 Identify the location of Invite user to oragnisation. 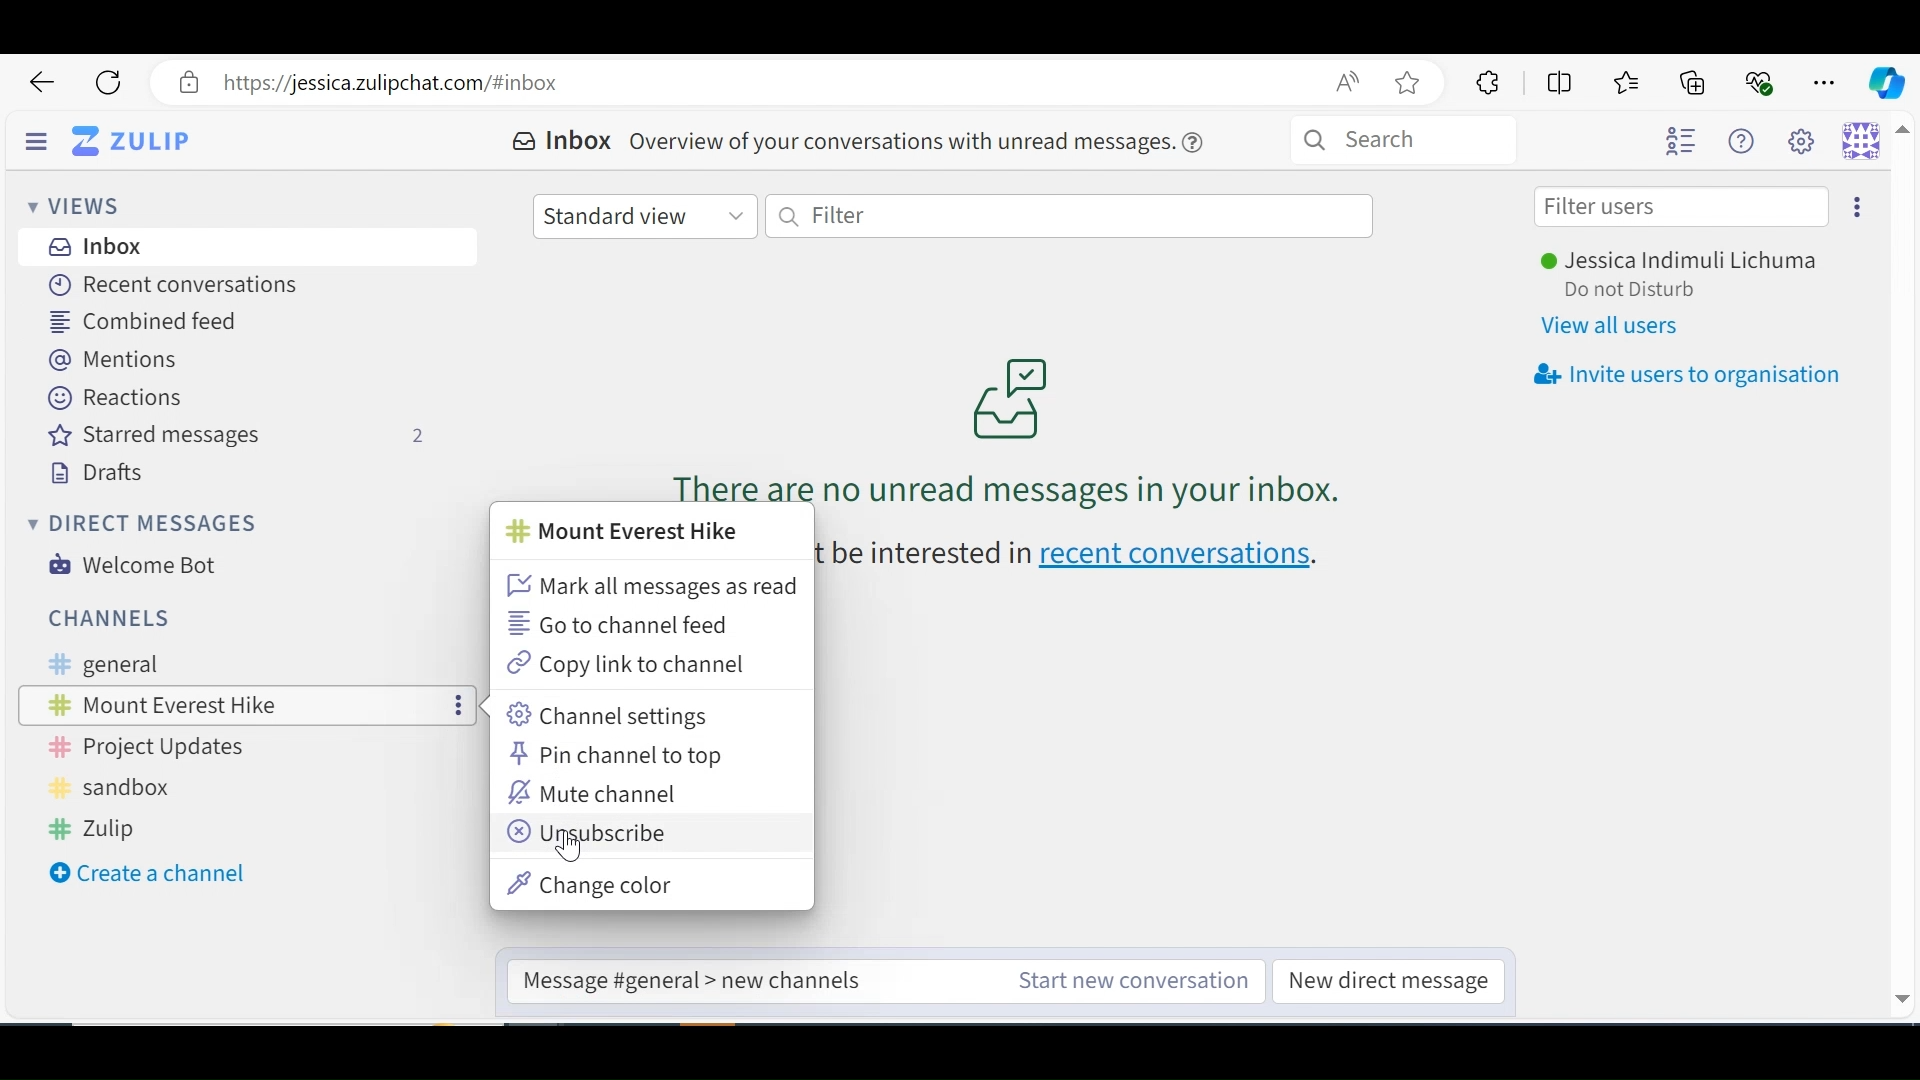
(1685, 376).